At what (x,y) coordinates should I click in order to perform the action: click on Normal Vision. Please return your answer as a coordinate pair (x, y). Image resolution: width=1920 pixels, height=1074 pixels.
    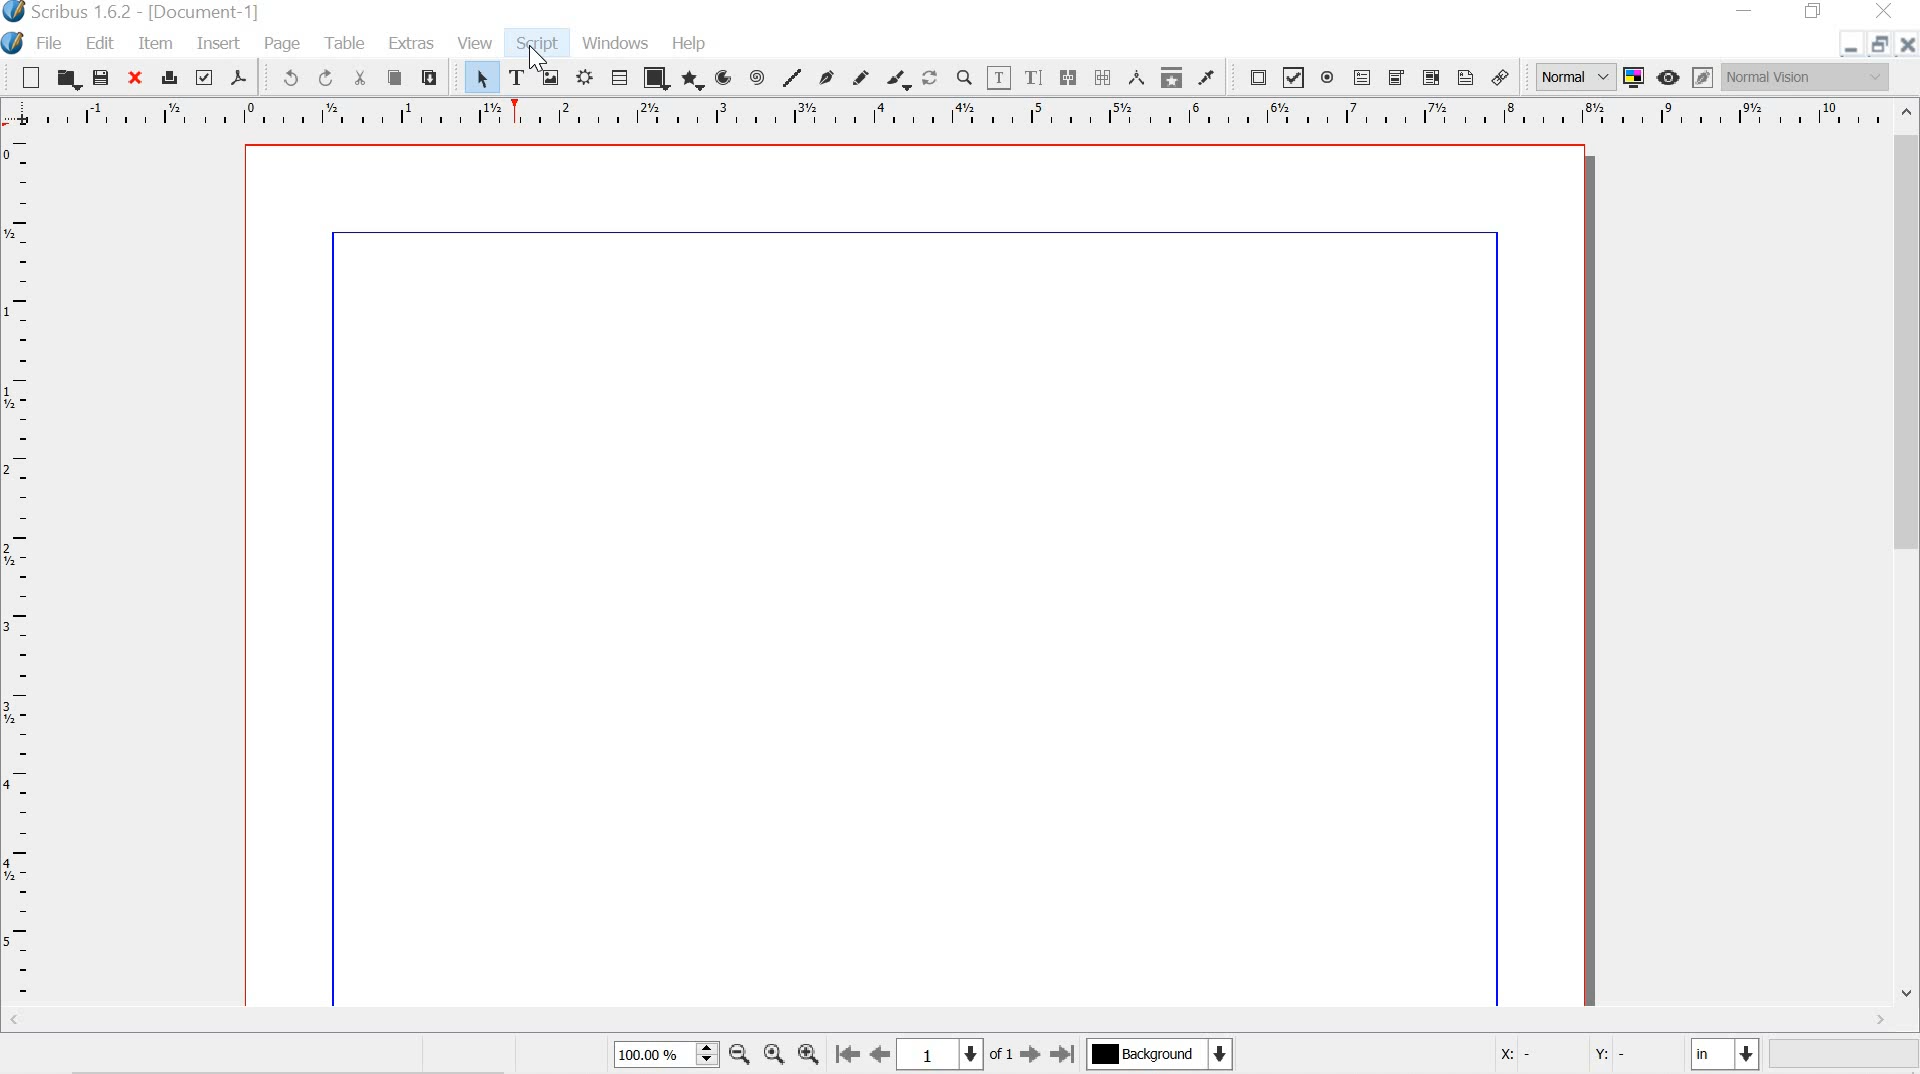
    Looking at the image, I should click on (1805, 77).